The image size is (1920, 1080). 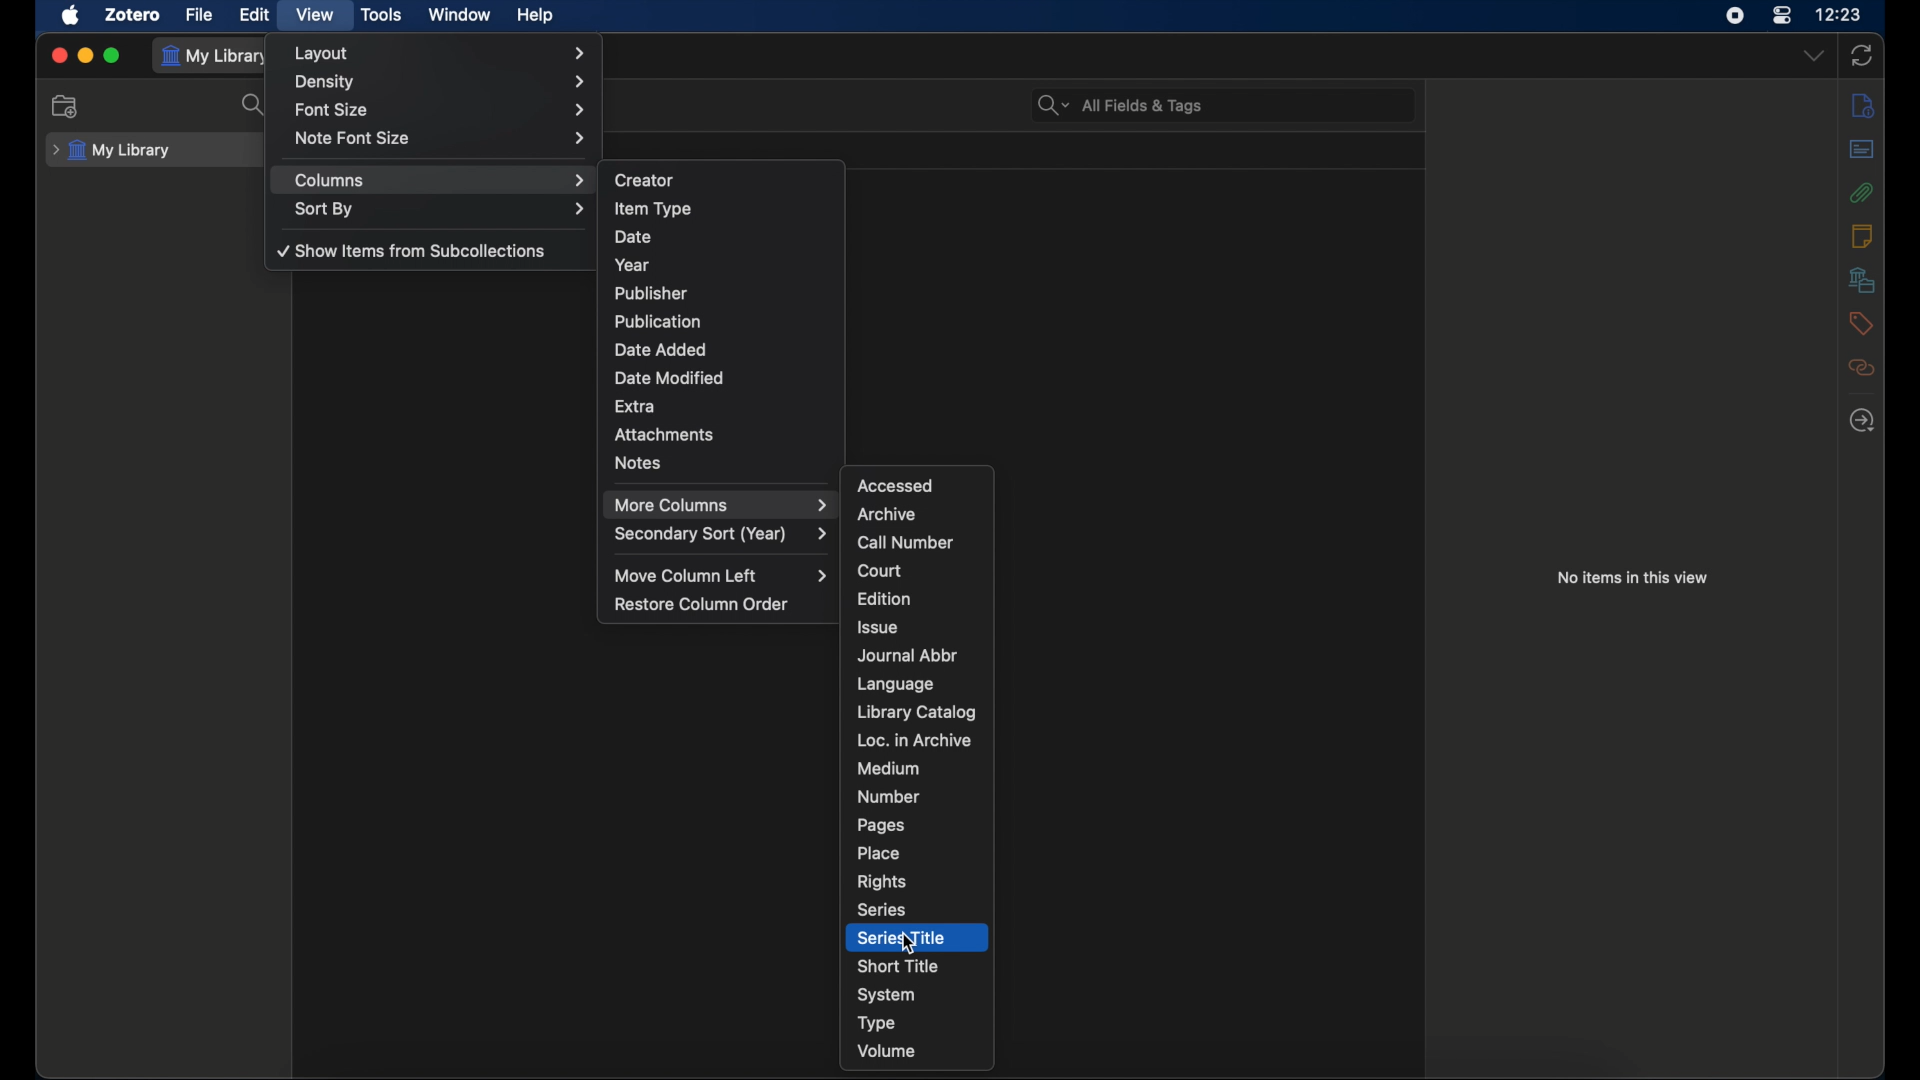 What do you see at coordinates (439, 111) in the screenshot?
I see `font size` at bounding box center [439, 111].